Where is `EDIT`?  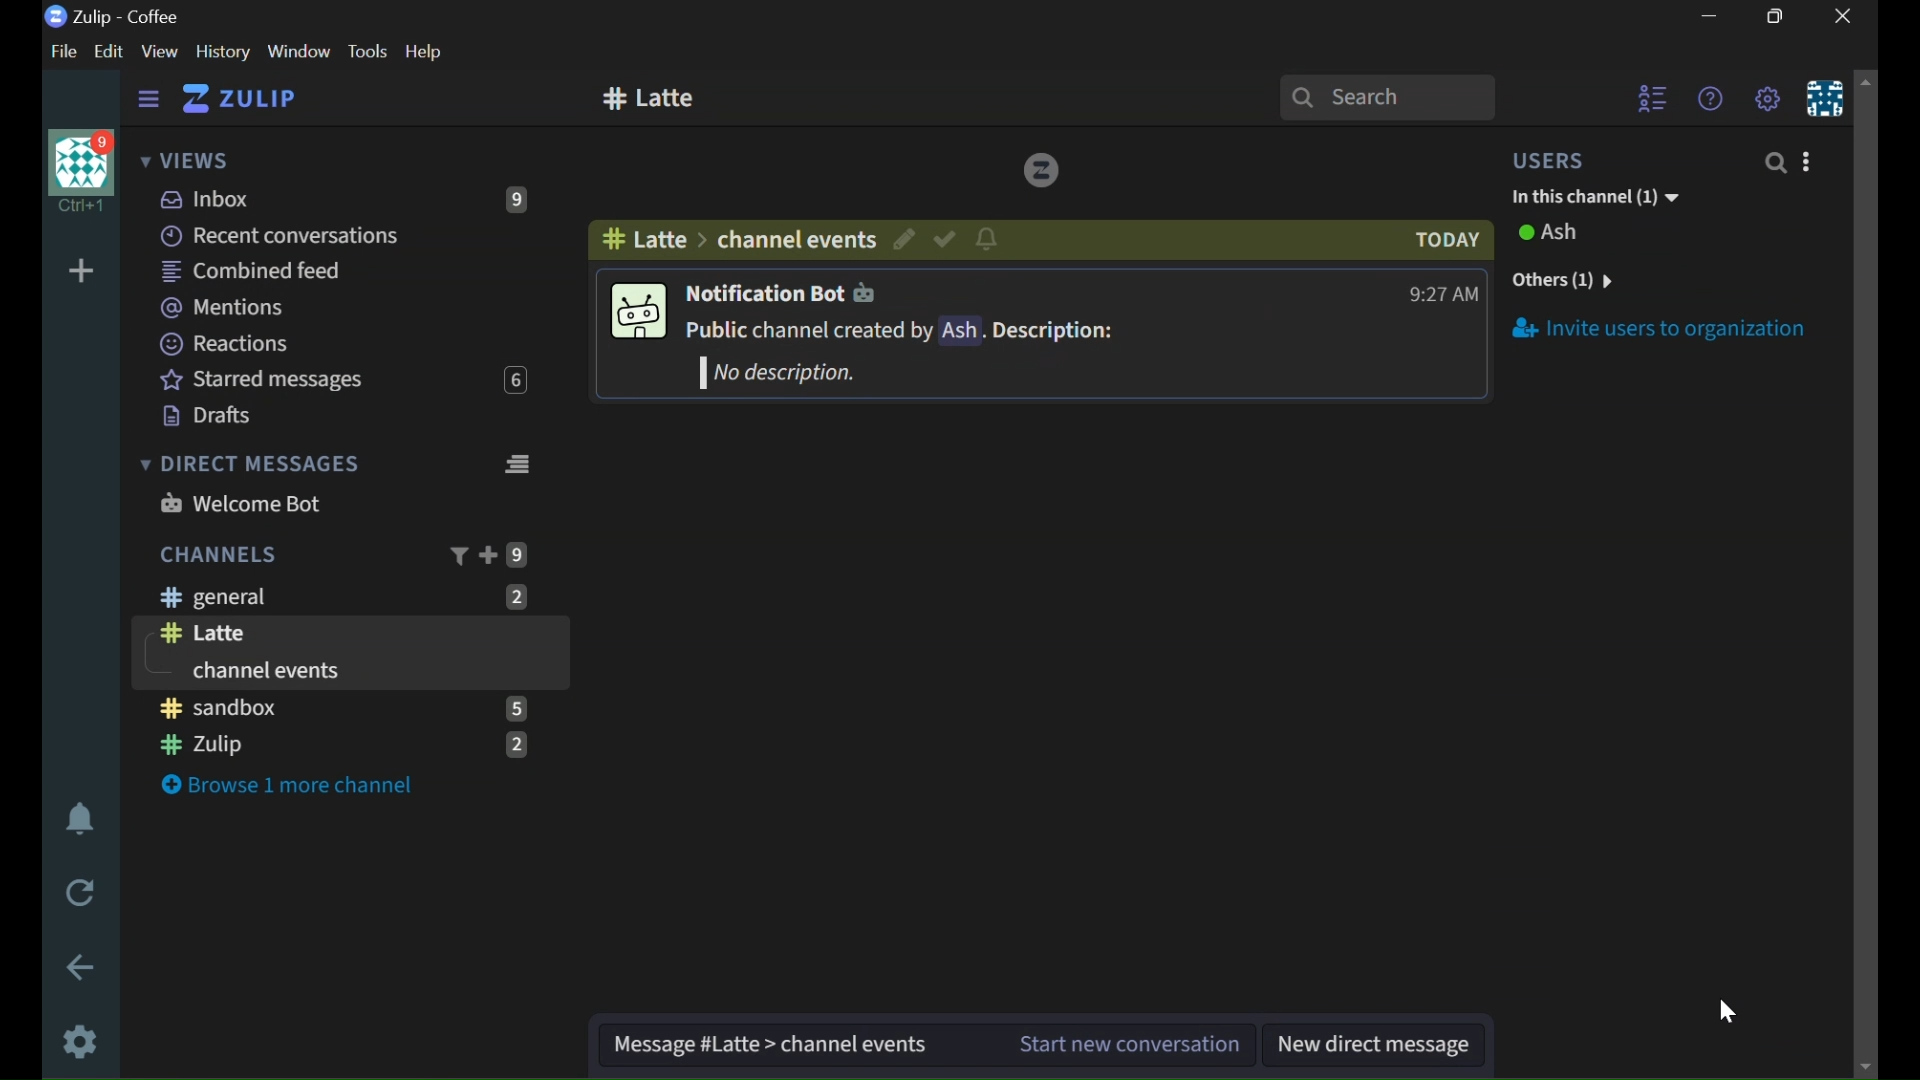
EDIT is located at coordinates (113, 52).